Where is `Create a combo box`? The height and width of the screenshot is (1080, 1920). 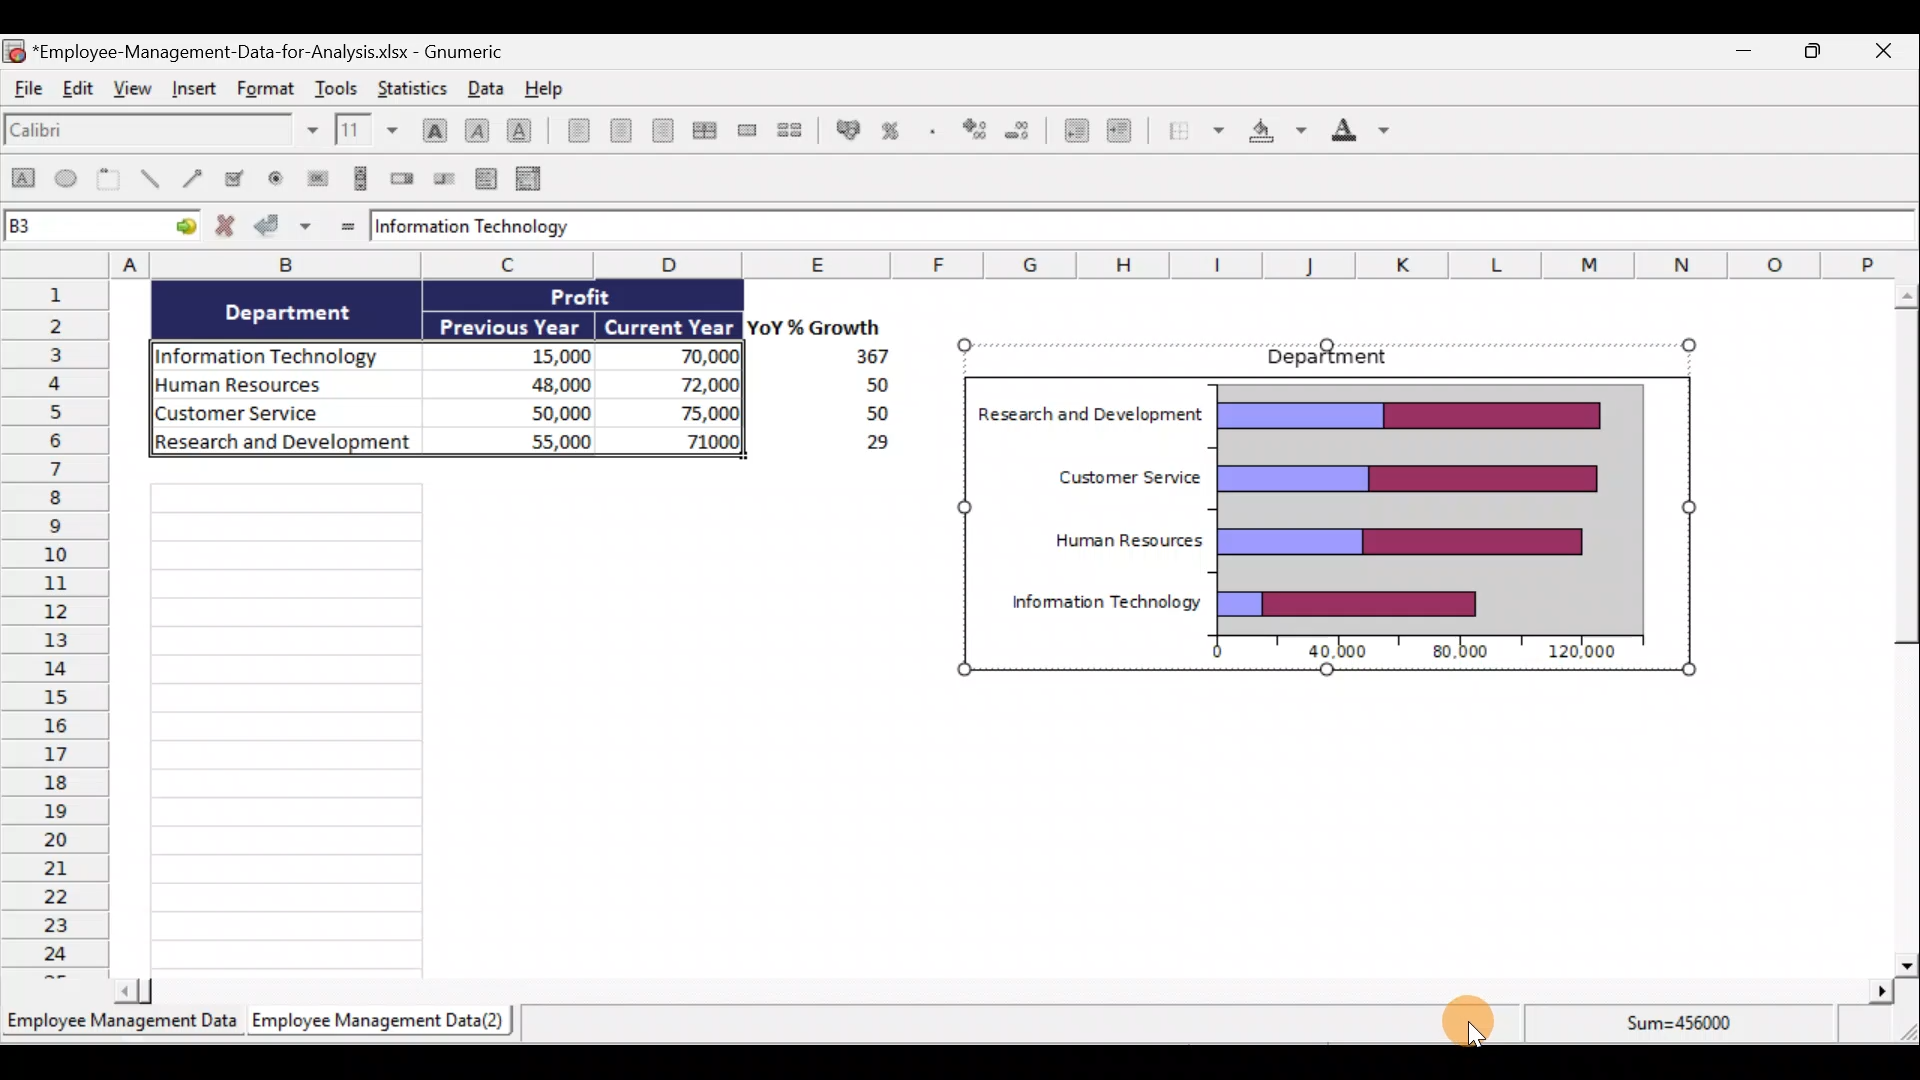 Create a combo box is located at coordinates (533, 180).